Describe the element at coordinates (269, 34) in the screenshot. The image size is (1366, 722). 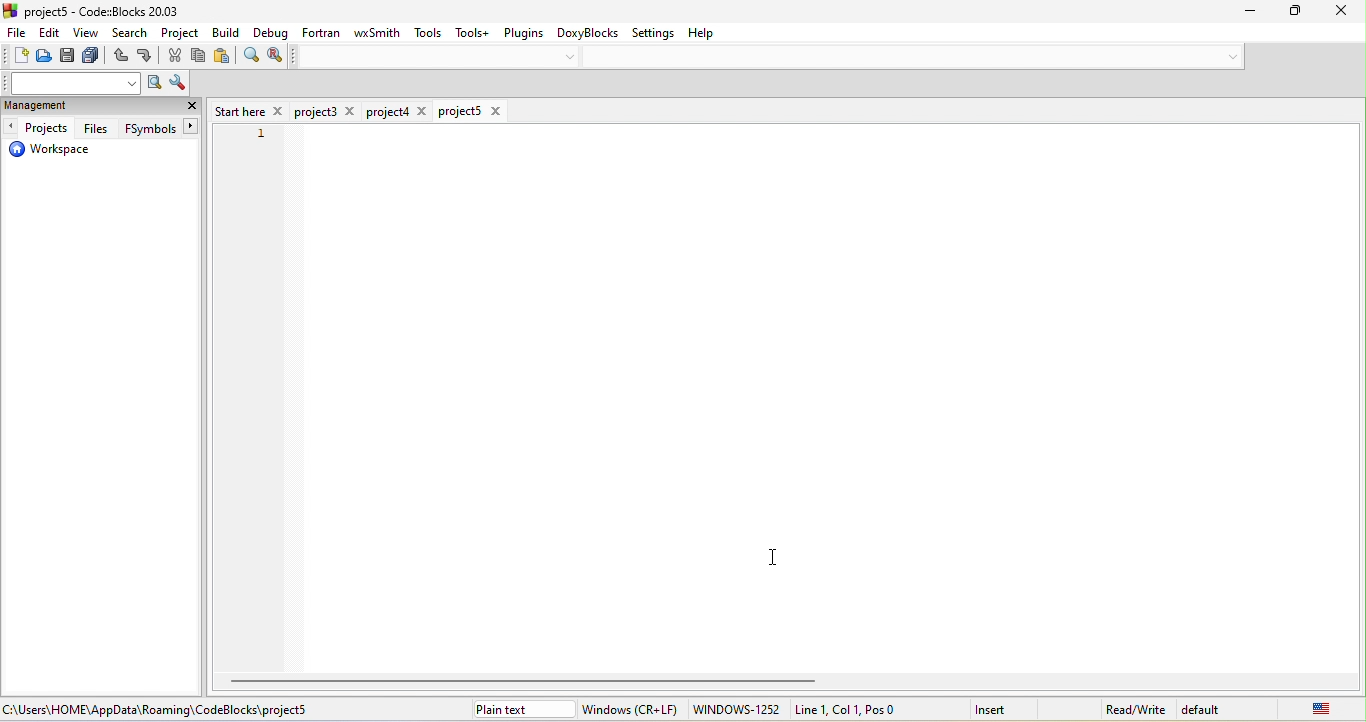
I see `debug` at that location.